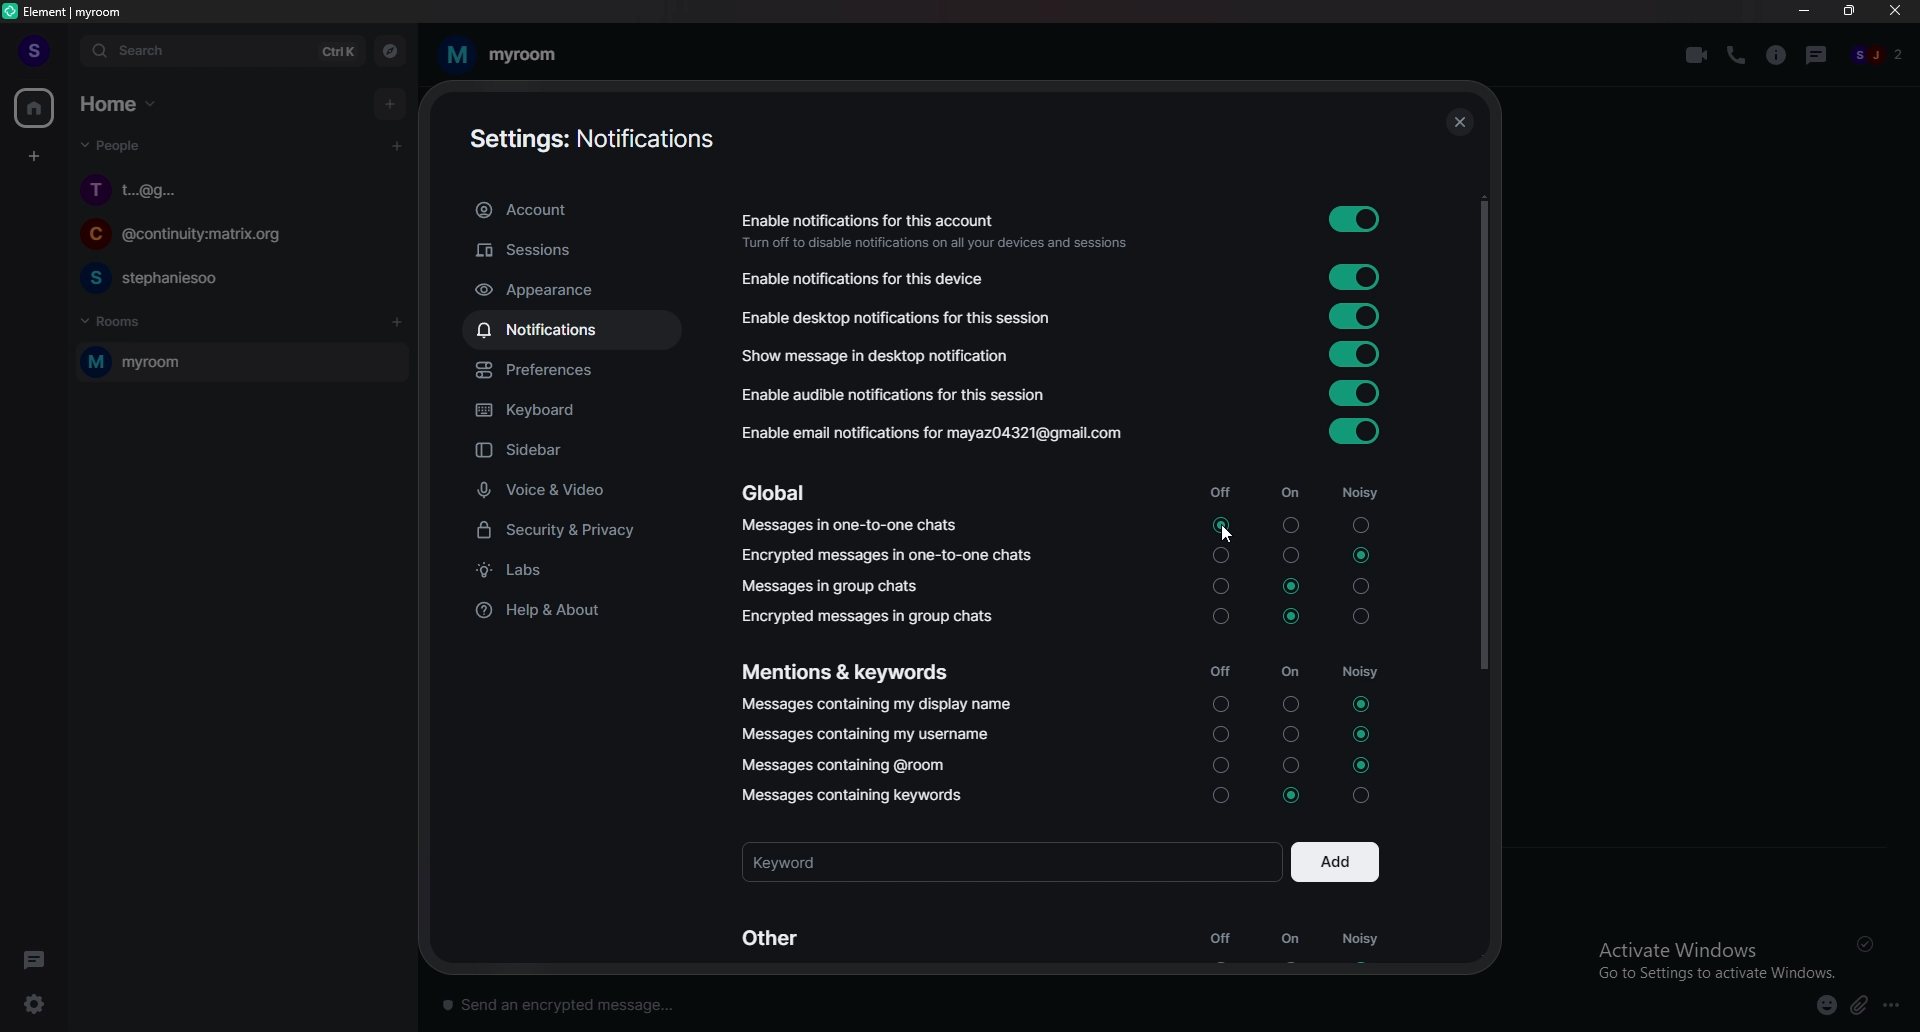 Image resolution: width=1920 pixels, height=1032 pixels. Describe the element at coordinates (1714, 953) in the screenshot. I see `Activate Windows` at that location.